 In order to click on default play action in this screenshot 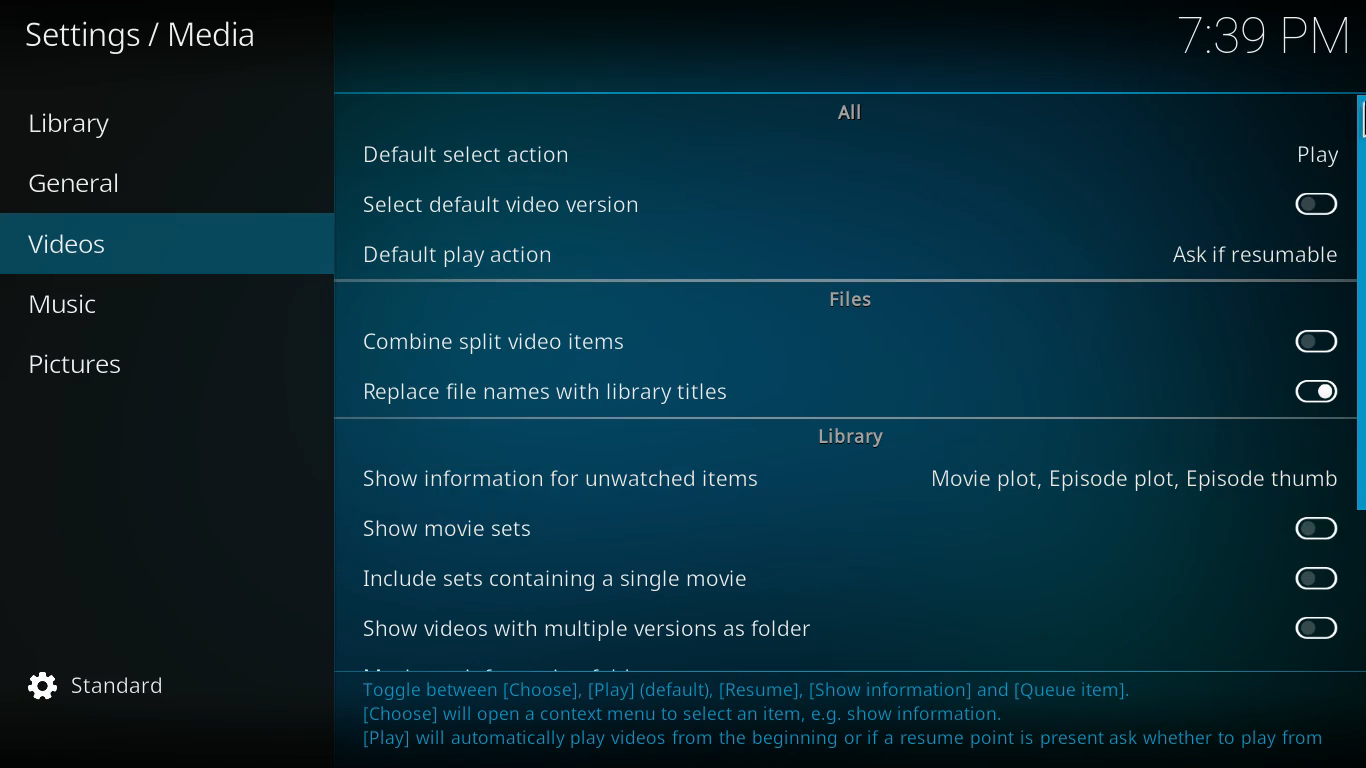, I will do `click(466, 253)`.